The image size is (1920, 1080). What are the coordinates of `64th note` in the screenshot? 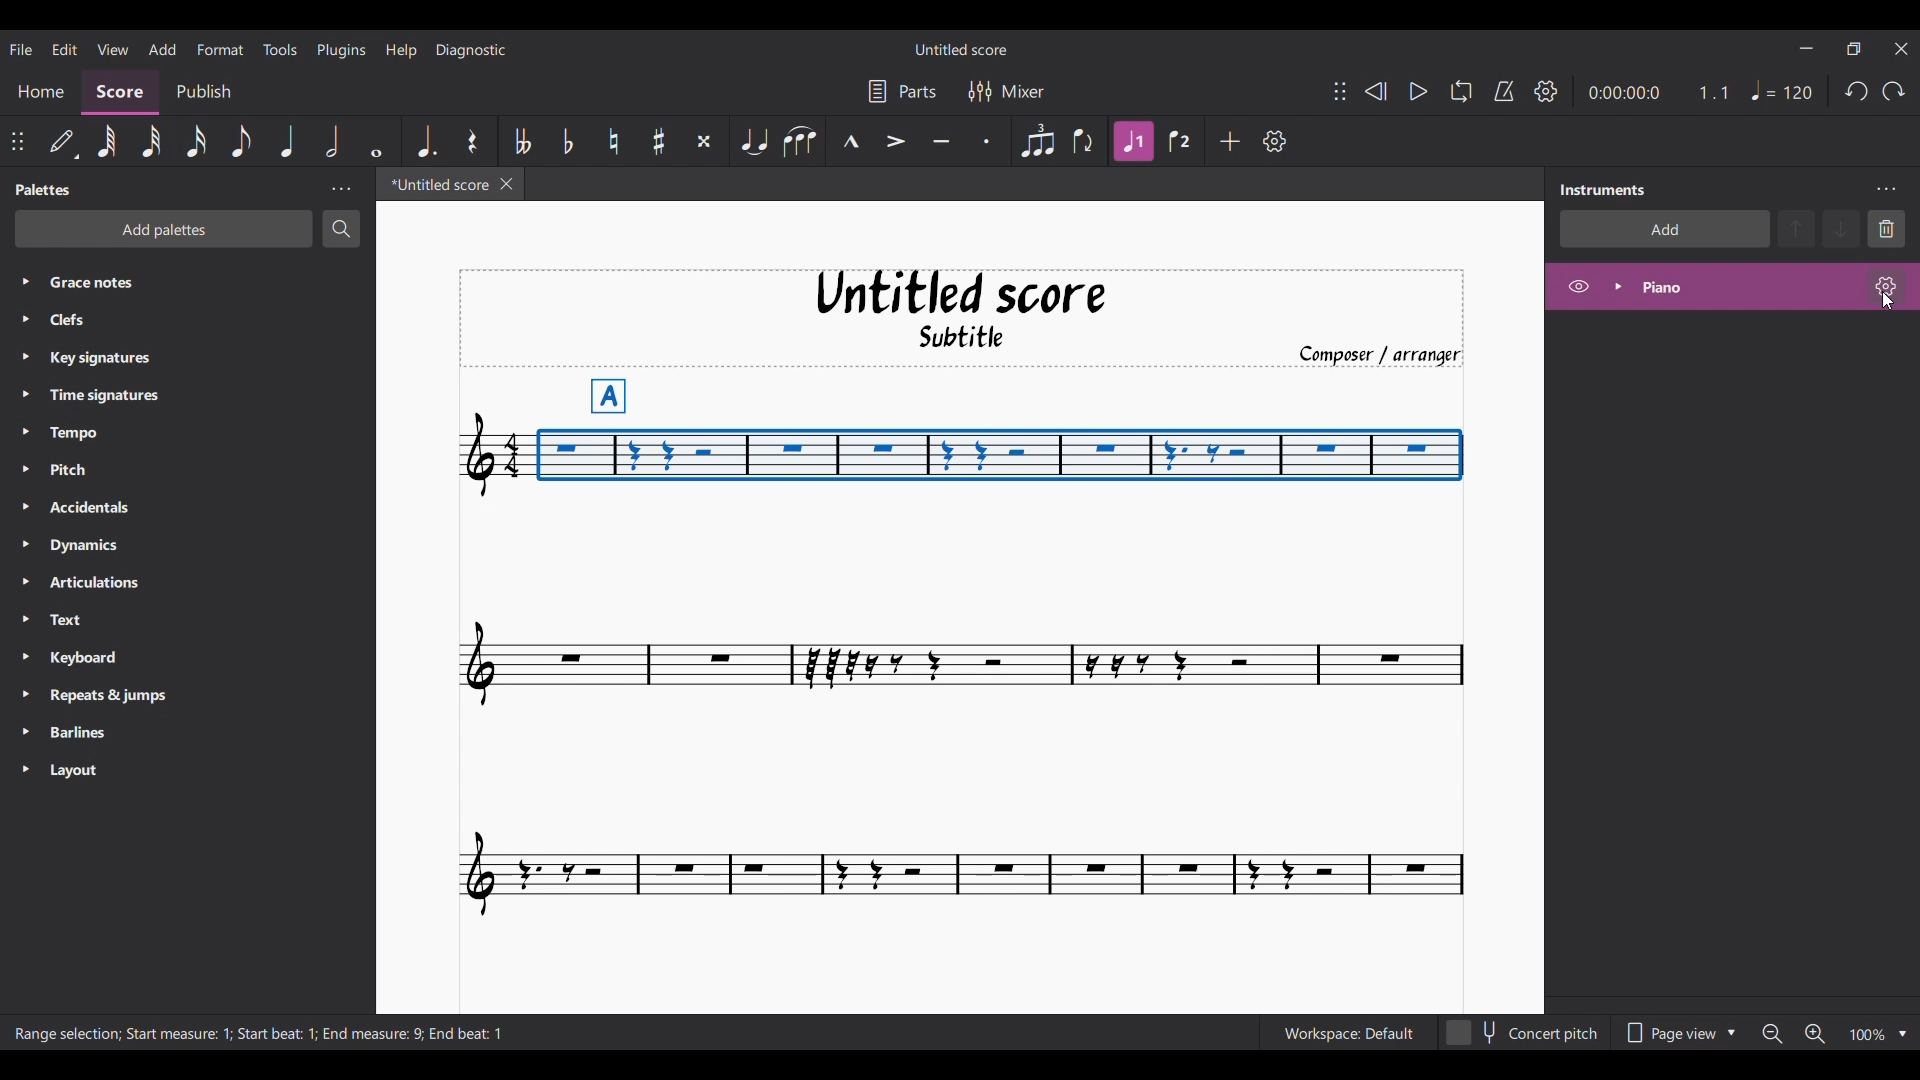 It's located at (107, 141).